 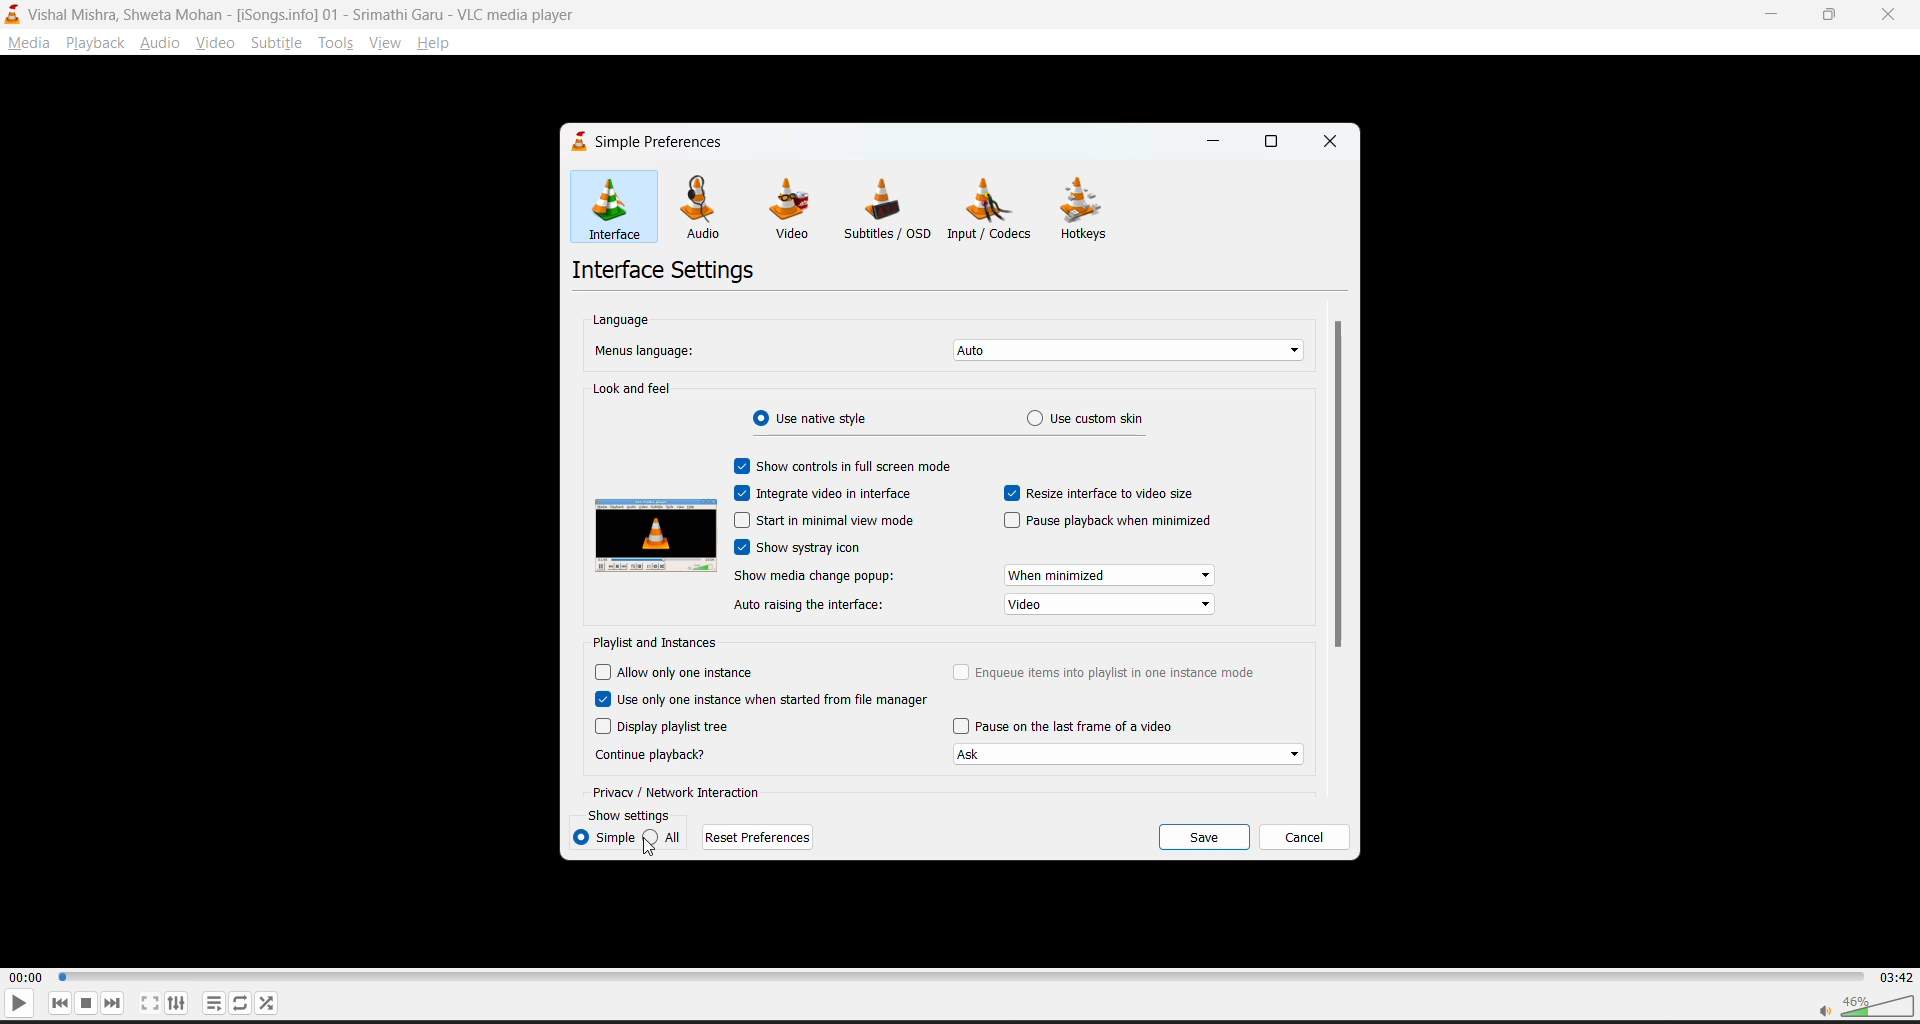 What do you see at coordinates (210, 1001) in the screenshot?
I see `playlist` at bounding box center [210, 1001].